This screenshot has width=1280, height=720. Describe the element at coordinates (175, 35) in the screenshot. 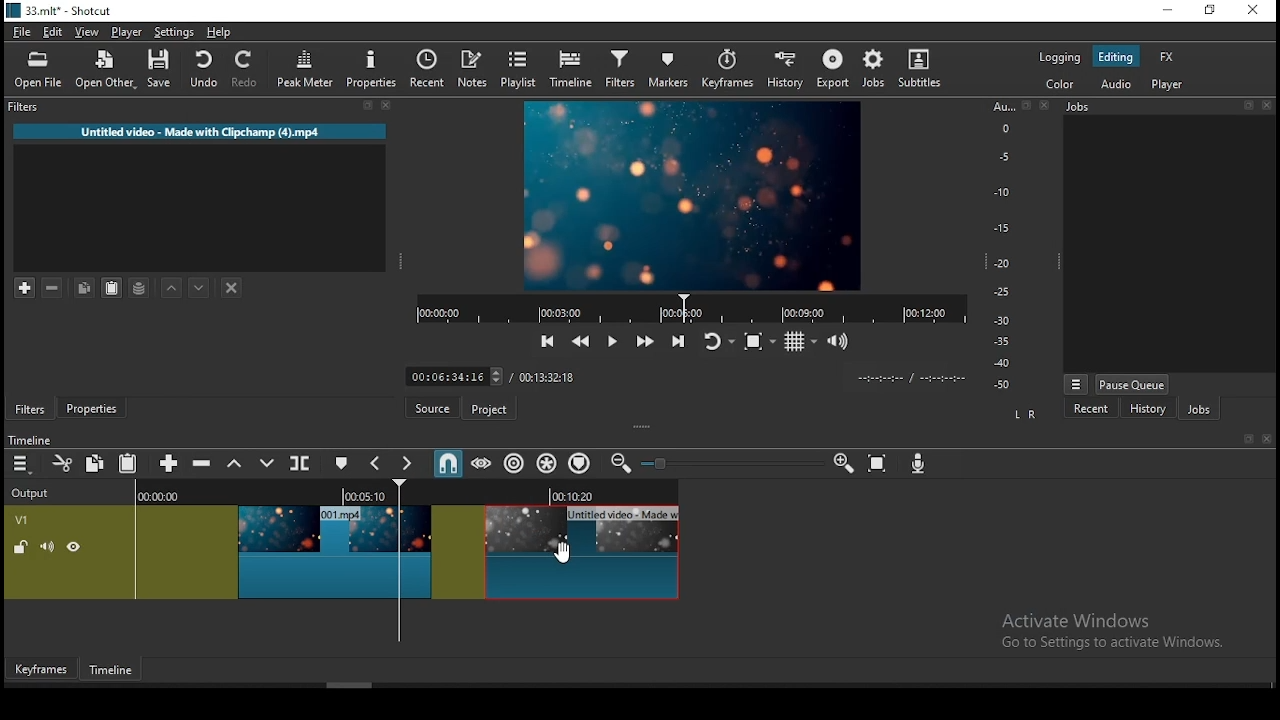

I see `settings` at that location.